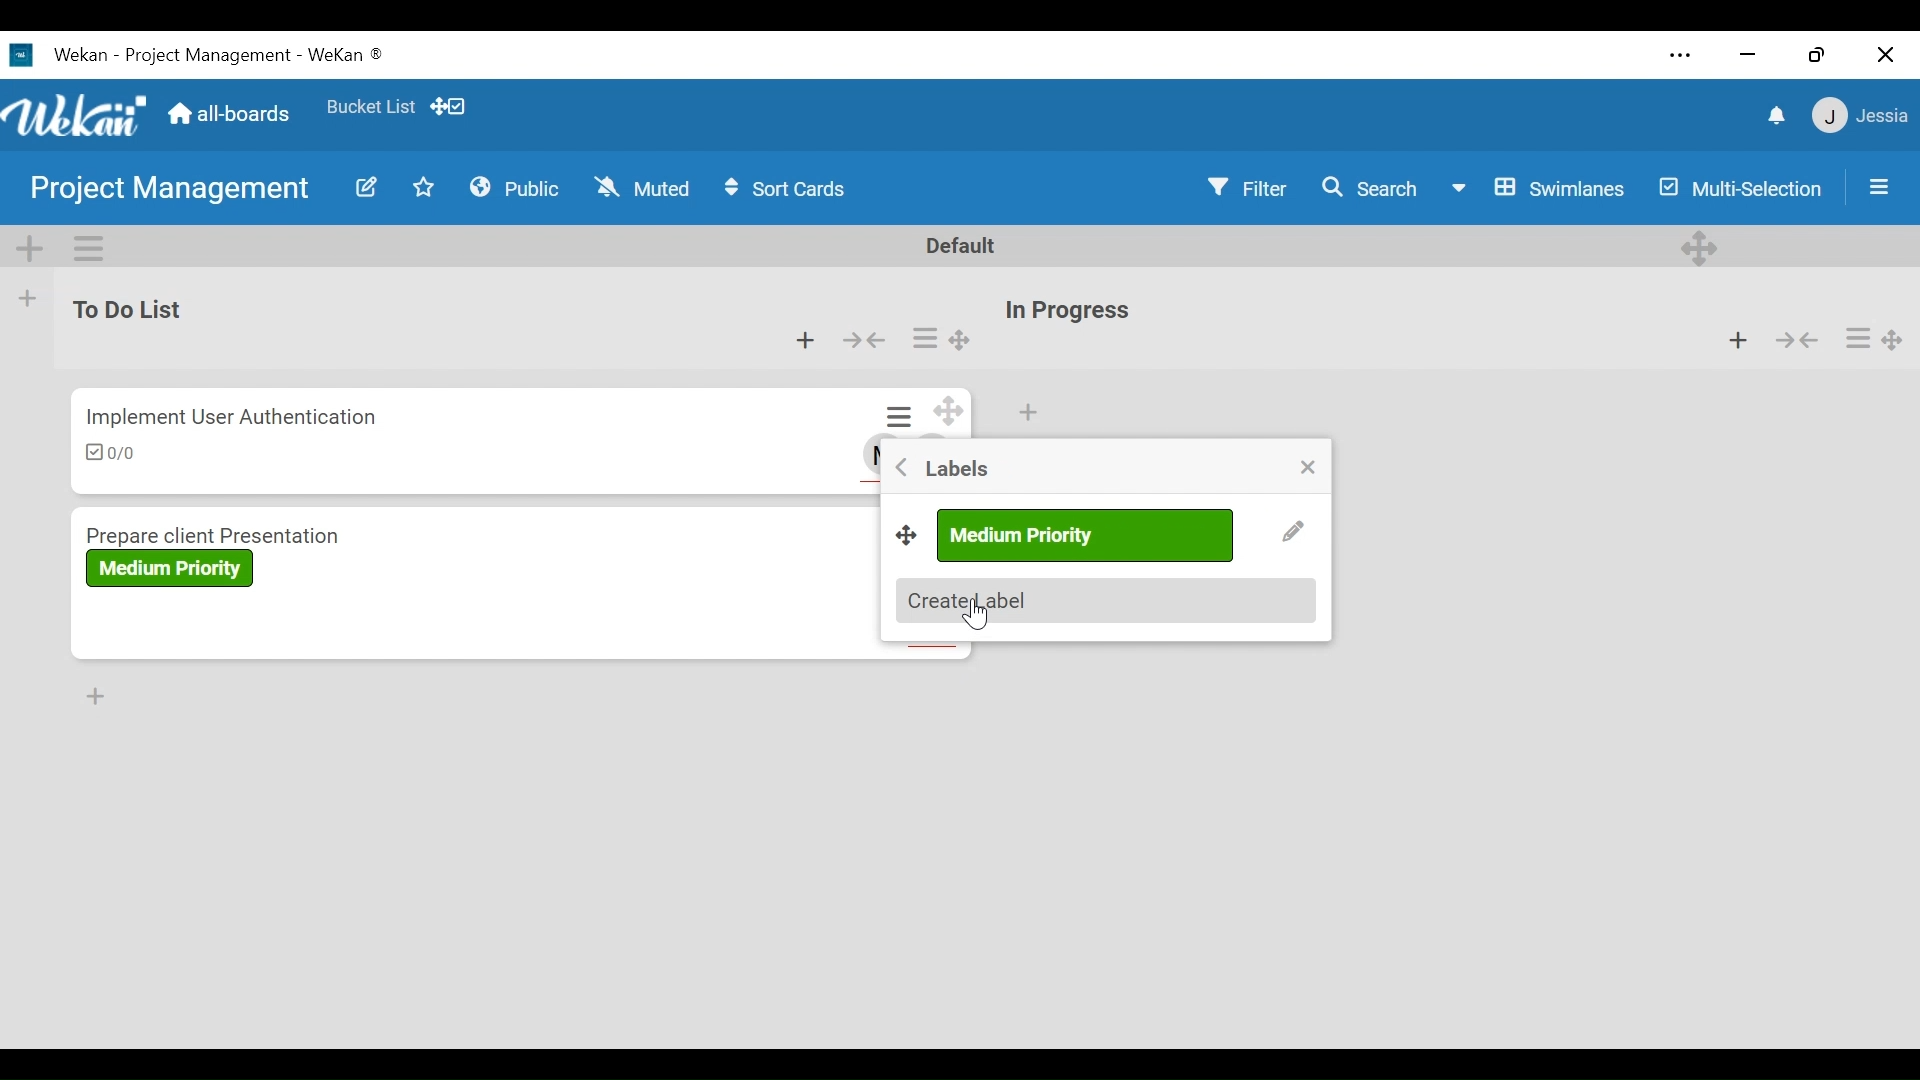  Describe the element at coordinates (1027, 413) in the screenshot. I see `Add card to top of the list` at that location.